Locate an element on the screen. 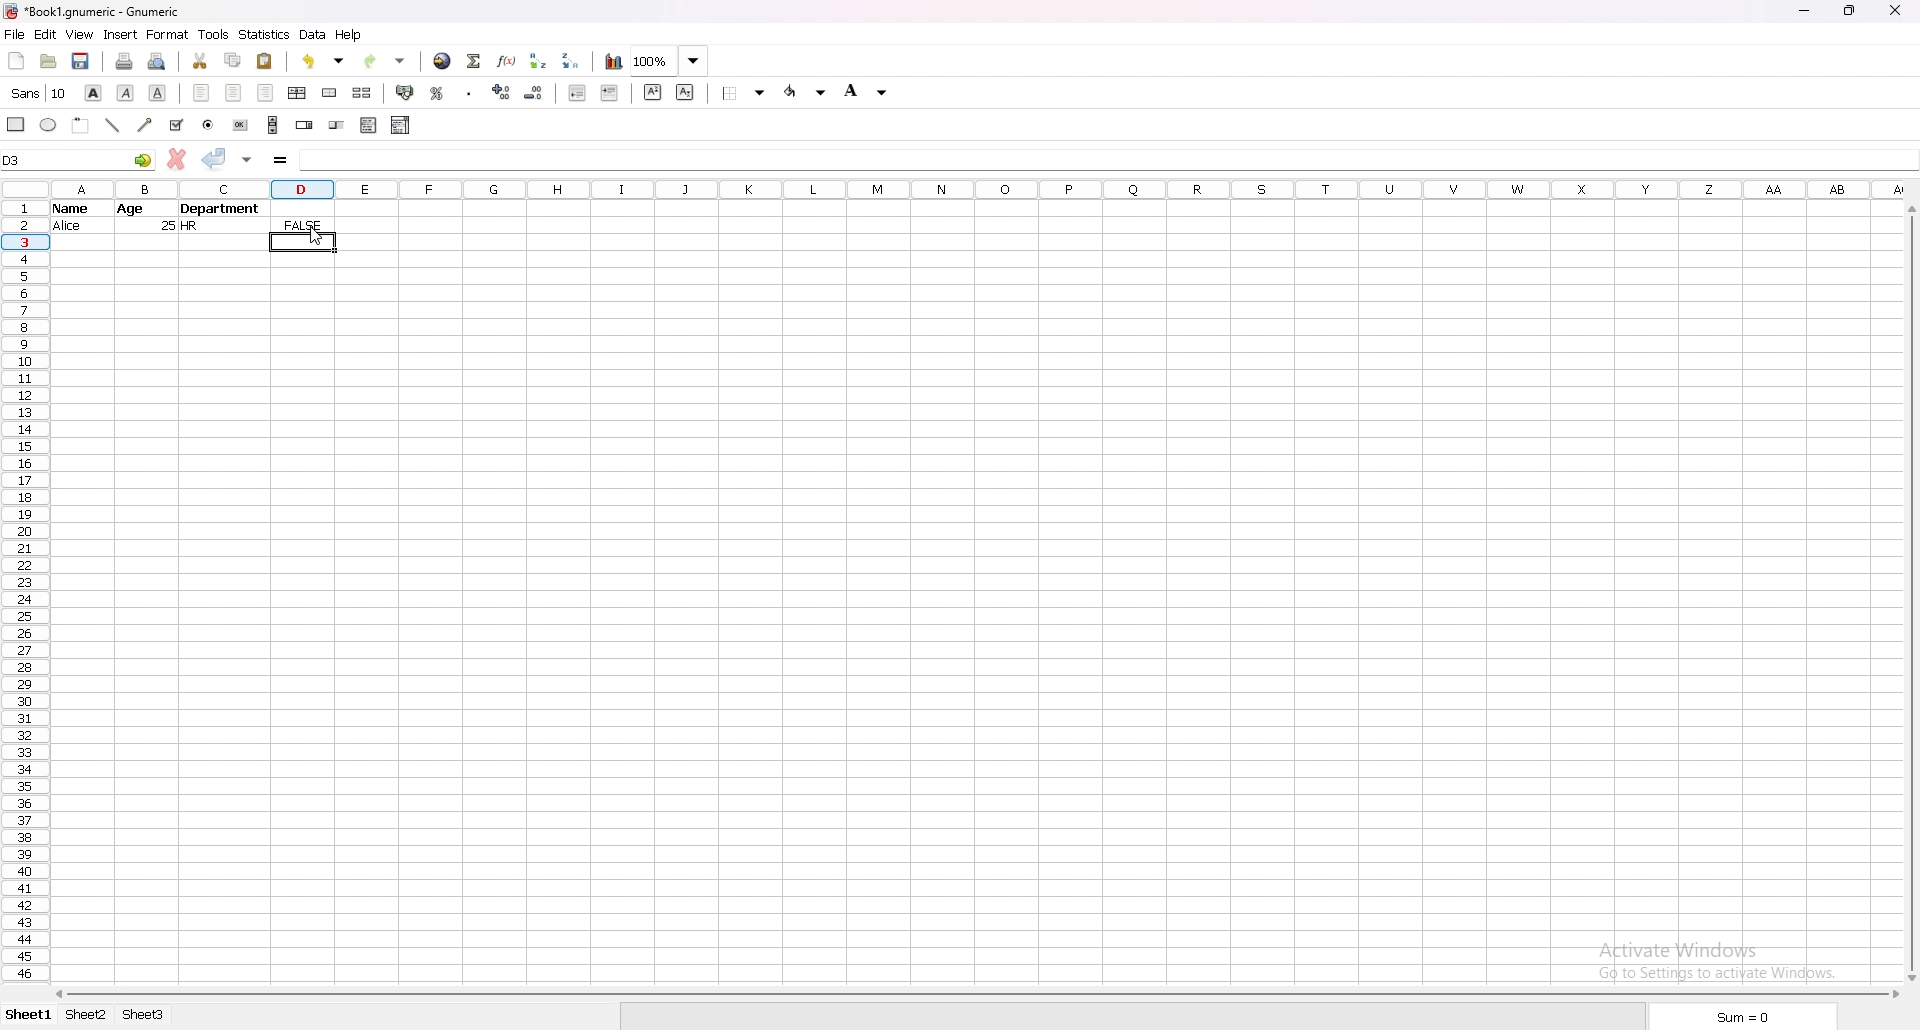  bold is located at coordinates (95, 92).